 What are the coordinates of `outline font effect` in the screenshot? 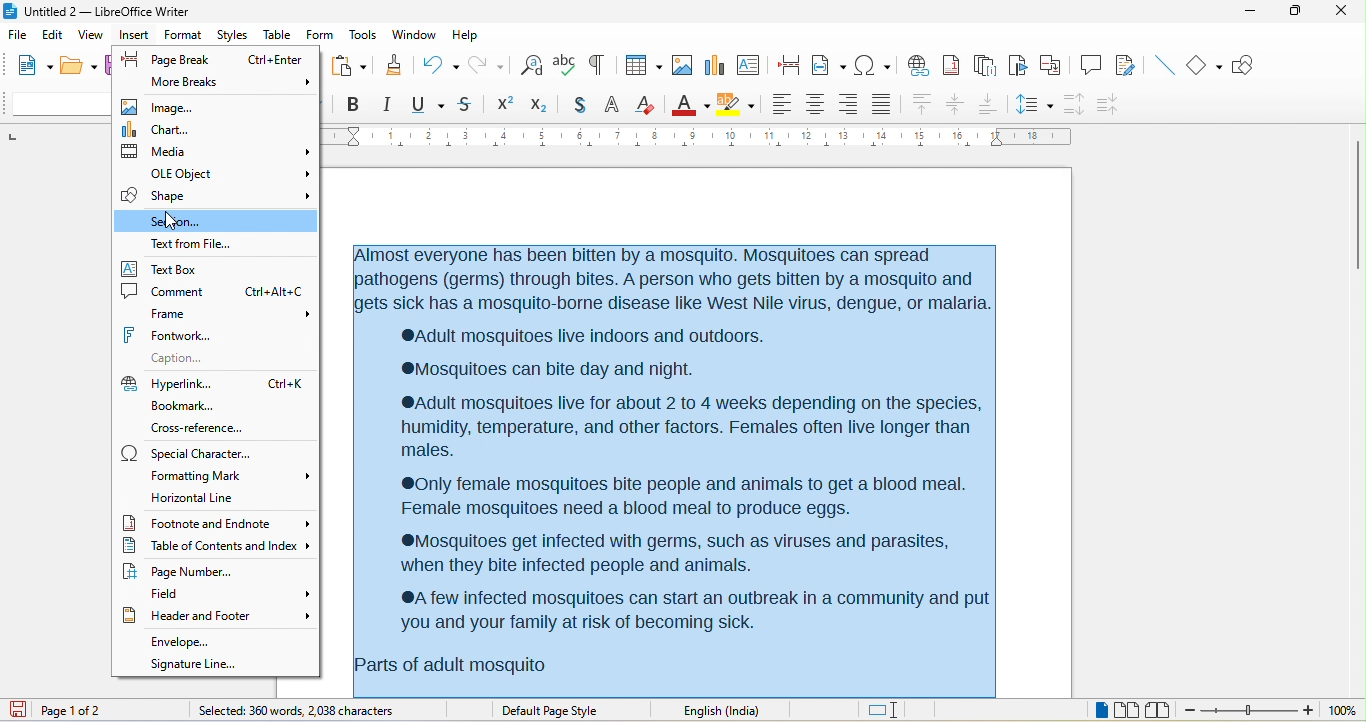 It's located at (612, 103).